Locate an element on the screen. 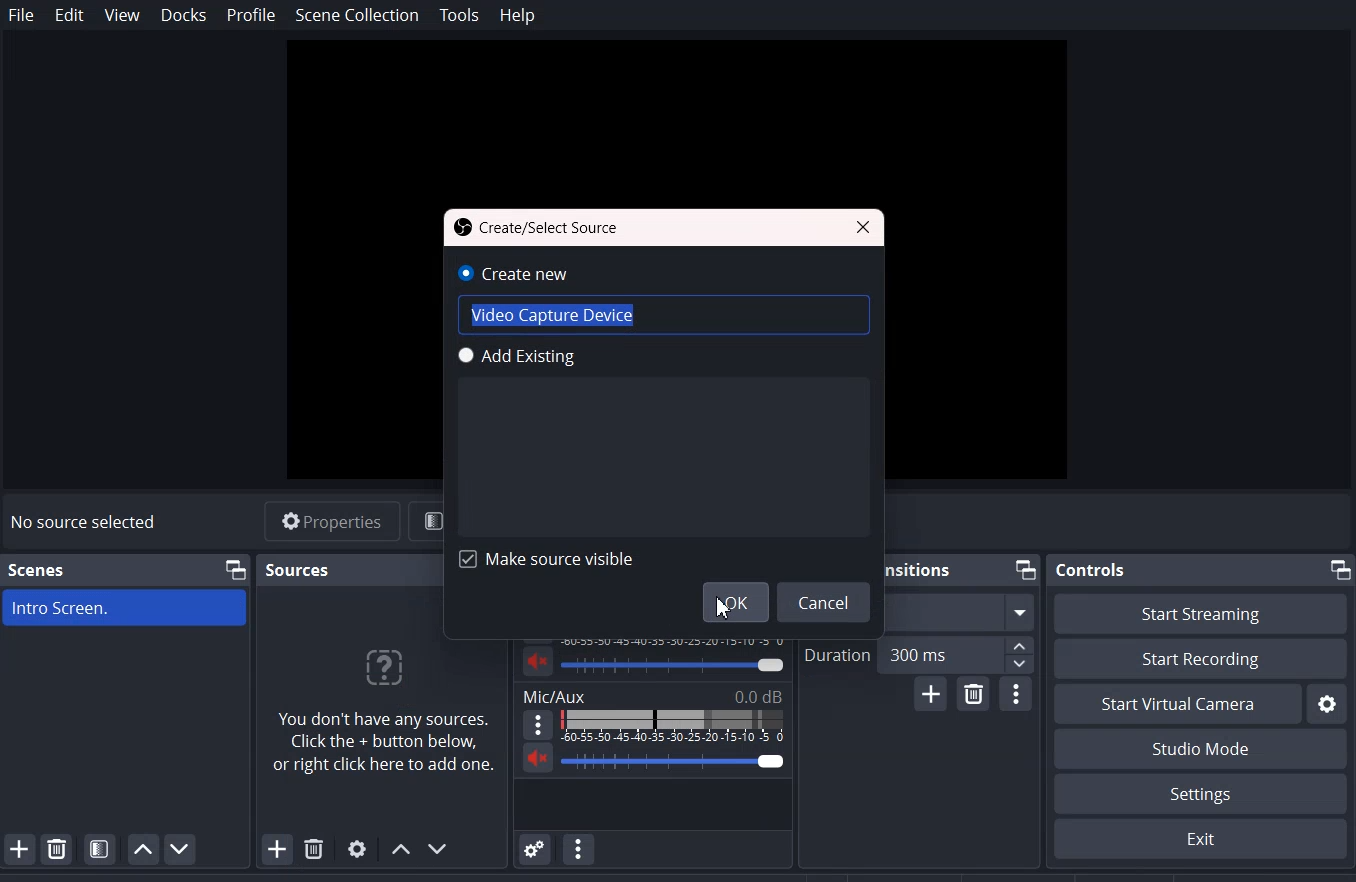 The height and width of the screenshot is (882, 1356). Open scene filter is located at coordinates (100, 849).